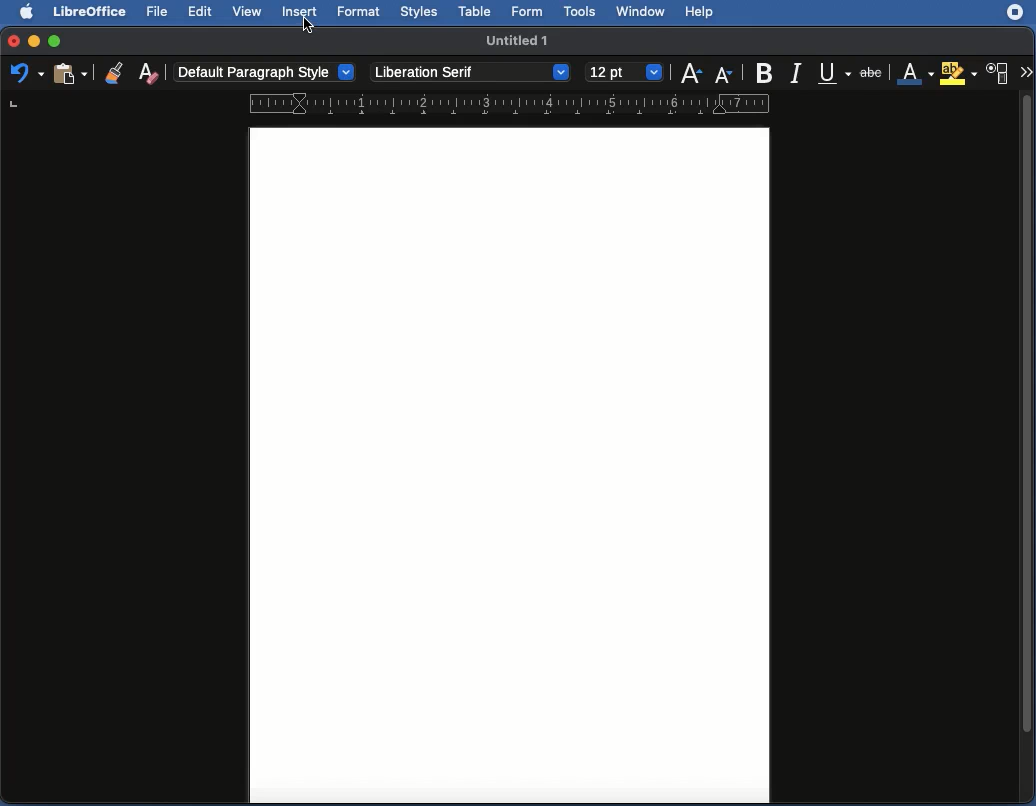 Image resolution: width=1036 pixels, height=806 pixels. I want to click on Paragraph style, so click(264, 72).